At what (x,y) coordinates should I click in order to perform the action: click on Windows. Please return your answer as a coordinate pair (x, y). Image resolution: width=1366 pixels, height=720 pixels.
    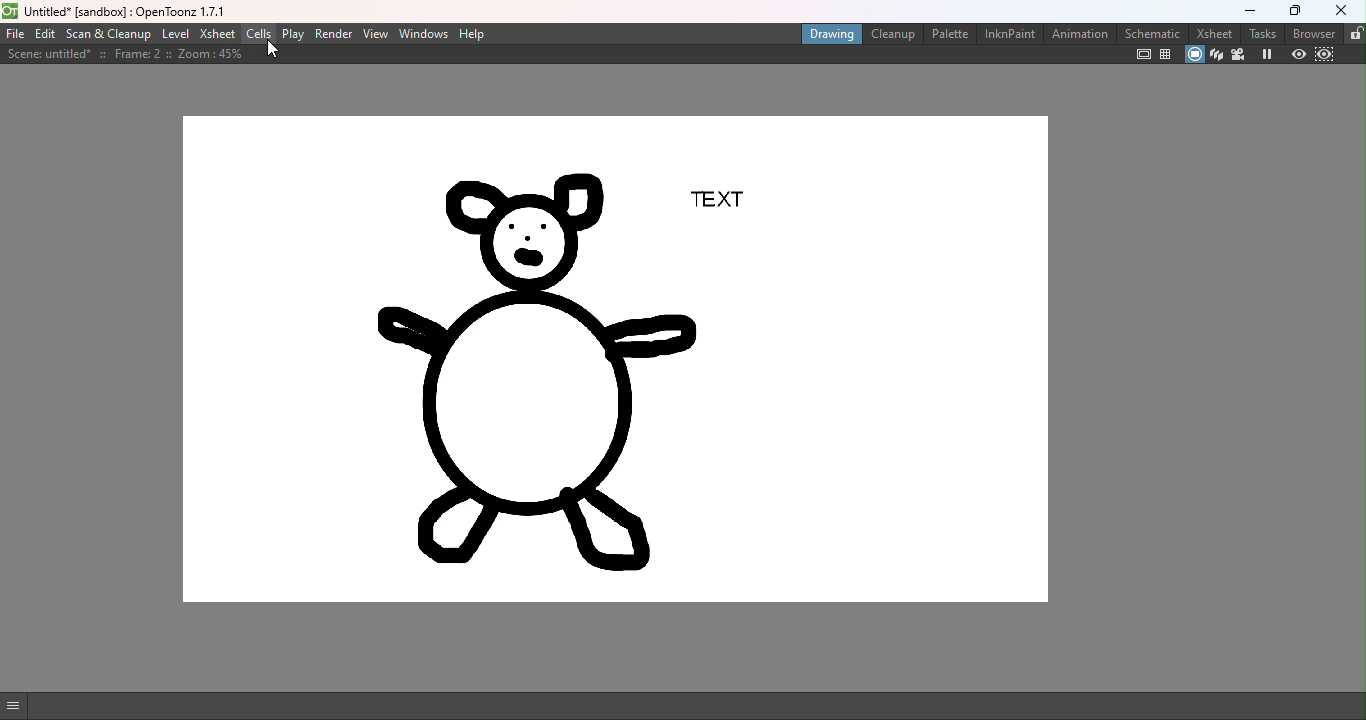
    Looking at the image, I should click on (423, 34).